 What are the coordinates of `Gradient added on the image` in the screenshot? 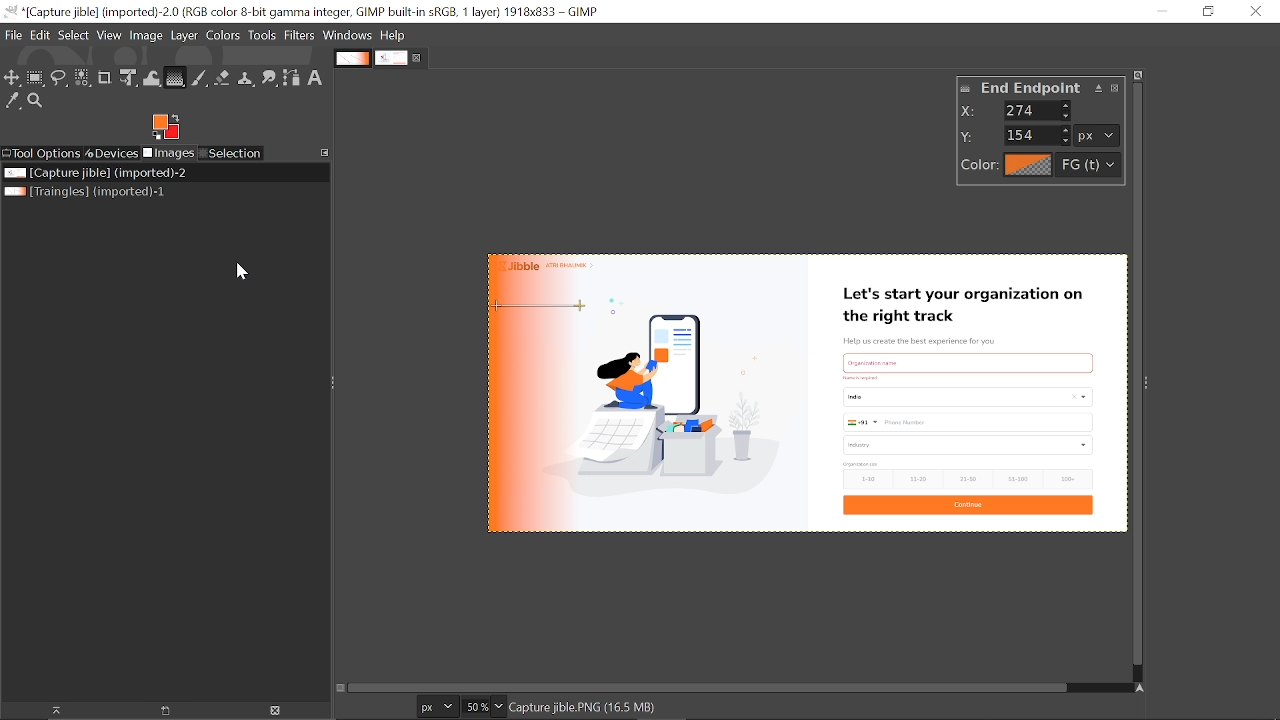 It's located at (806, 392).